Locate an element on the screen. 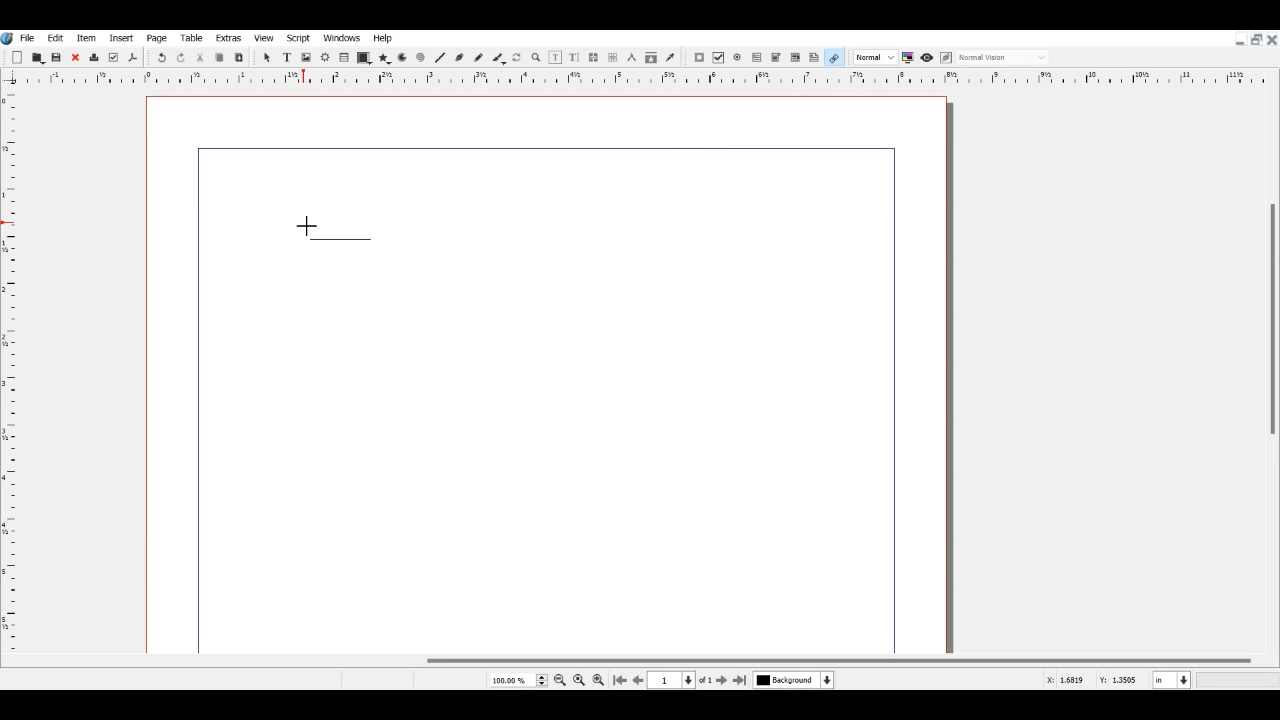  Edit in preview mode is located at coordinates (946, 58).